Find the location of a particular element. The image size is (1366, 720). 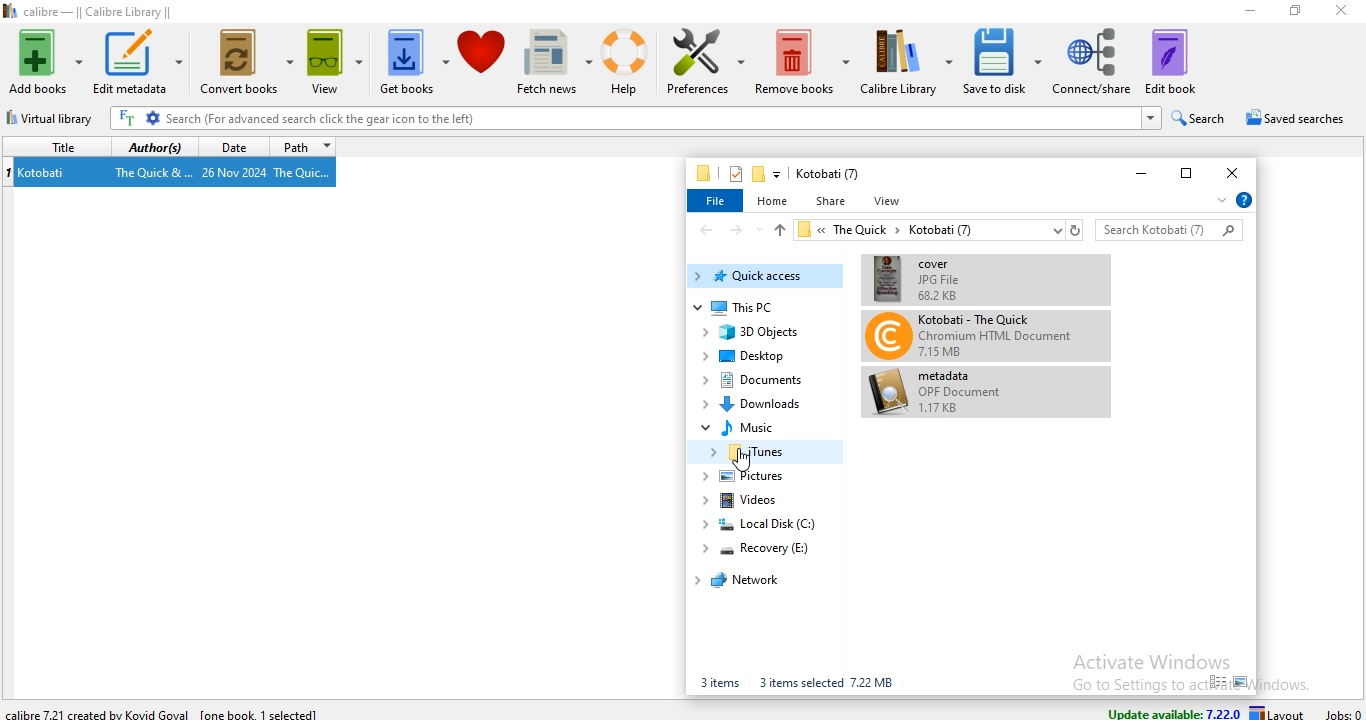

Kotobati-The Quick(book files) is located at coordinates (970, 336).